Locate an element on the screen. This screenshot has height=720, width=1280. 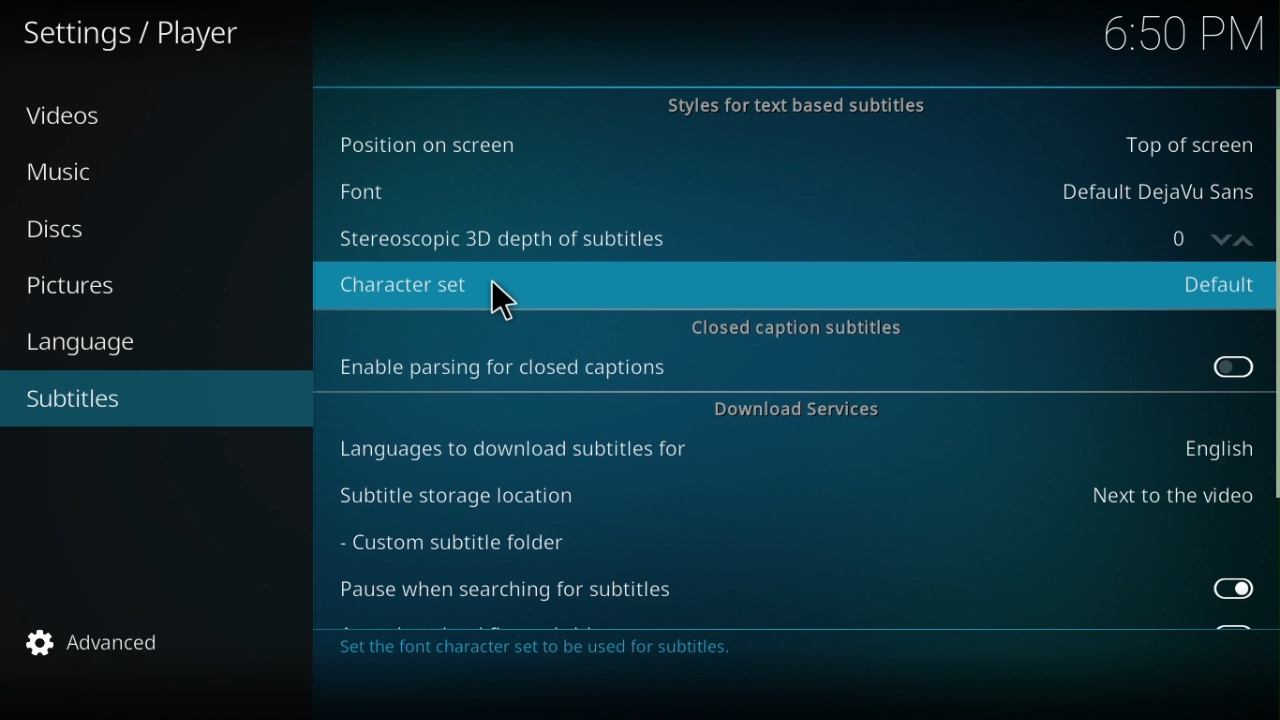
Video is located at coordinates (67, 122).